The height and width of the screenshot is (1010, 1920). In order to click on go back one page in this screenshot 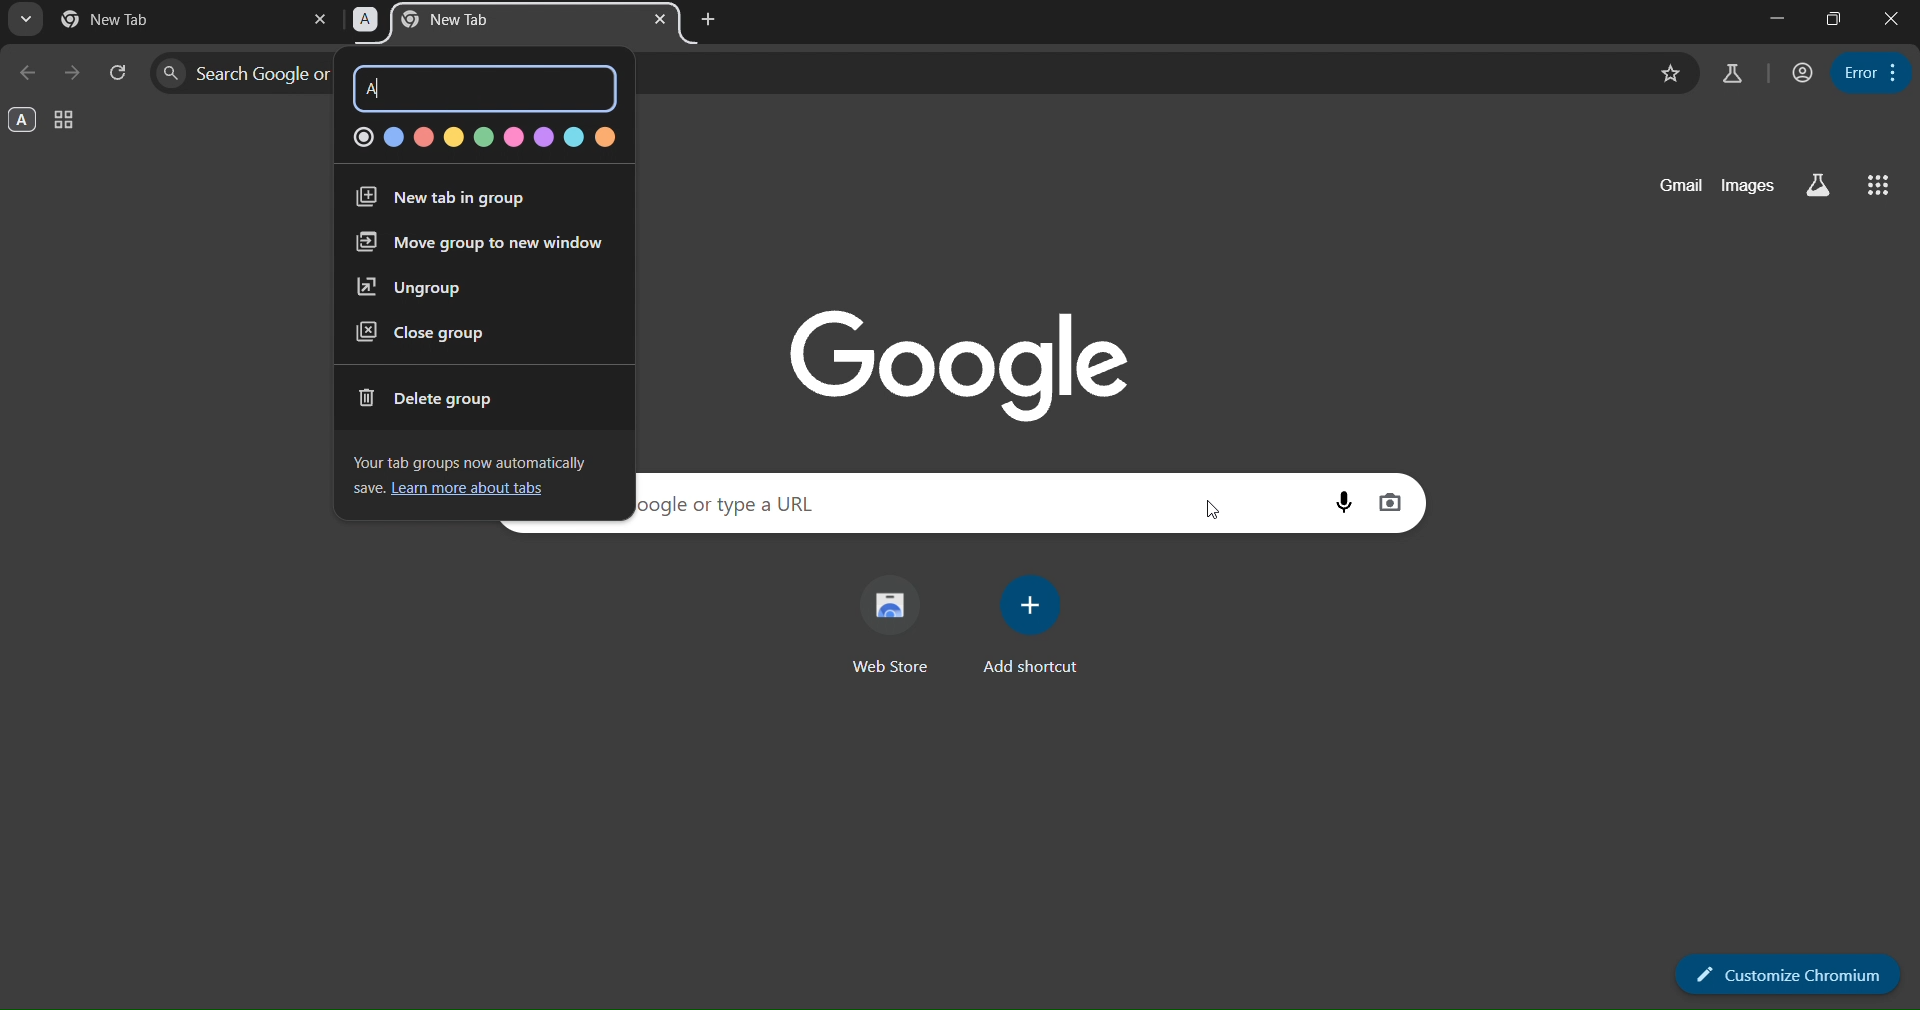, I will do `click(28, 74)`.